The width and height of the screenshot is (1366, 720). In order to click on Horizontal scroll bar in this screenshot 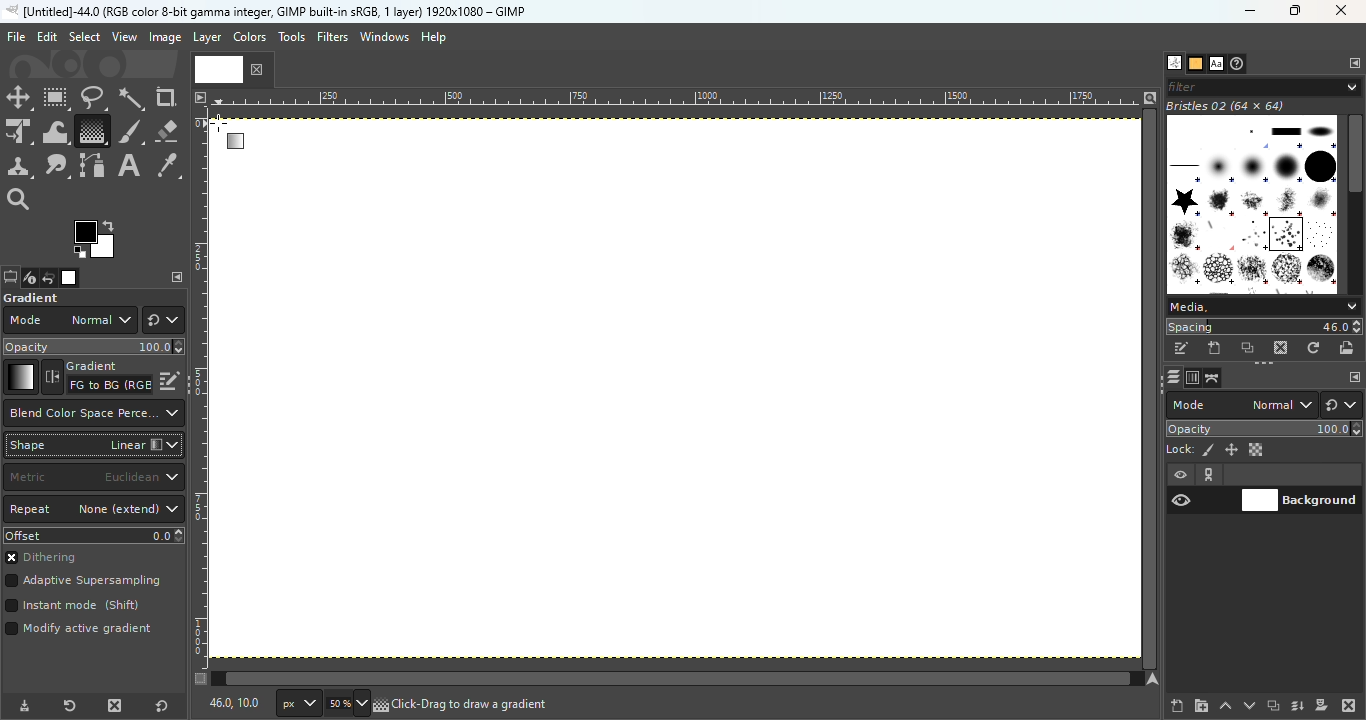, I will do `click(1152, 389)`.